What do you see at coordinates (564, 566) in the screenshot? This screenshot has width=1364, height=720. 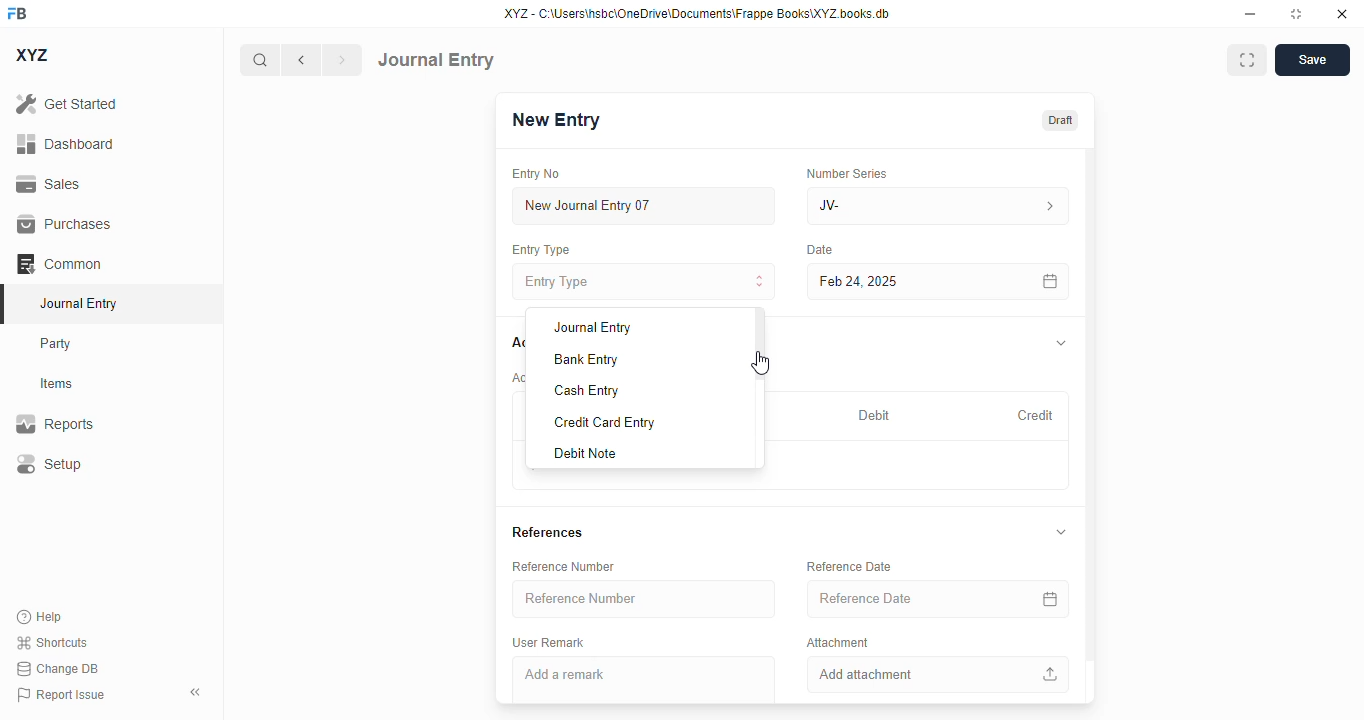 I see `reference number` at bounding box center [564, 566].